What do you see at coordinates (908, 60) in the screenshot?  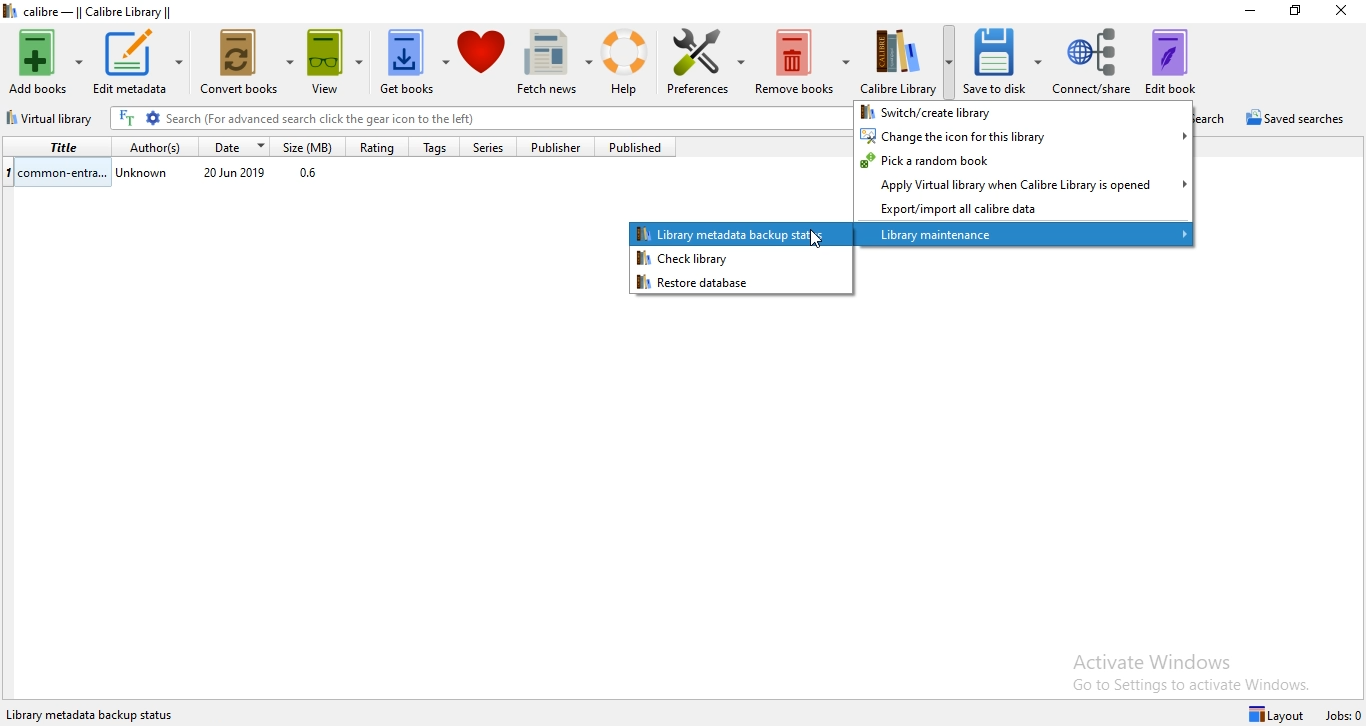 I see `Calibre Library` at bounding box center [908, 60].